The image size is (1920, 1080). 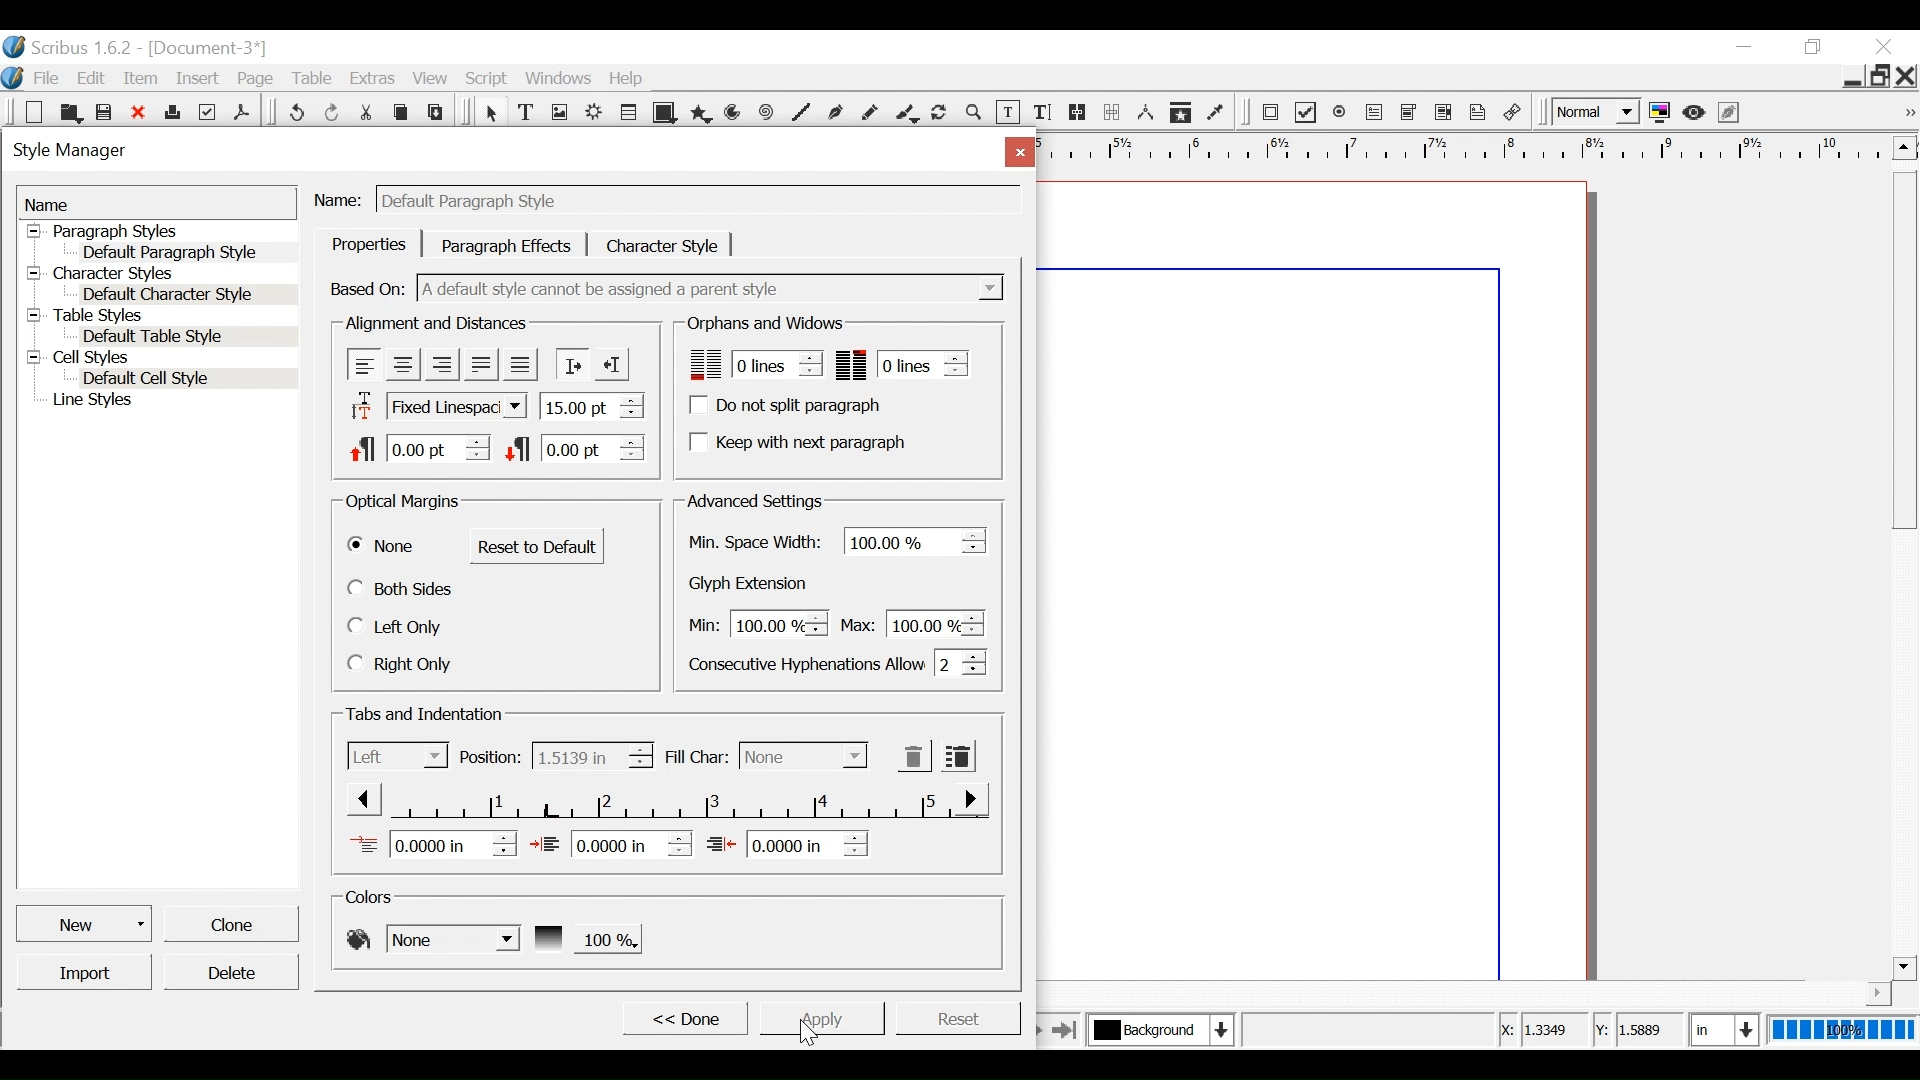 What do you see at coordinates (93, 78) in the screenshot?
I see `Edit` at bounding box center [93, 78].